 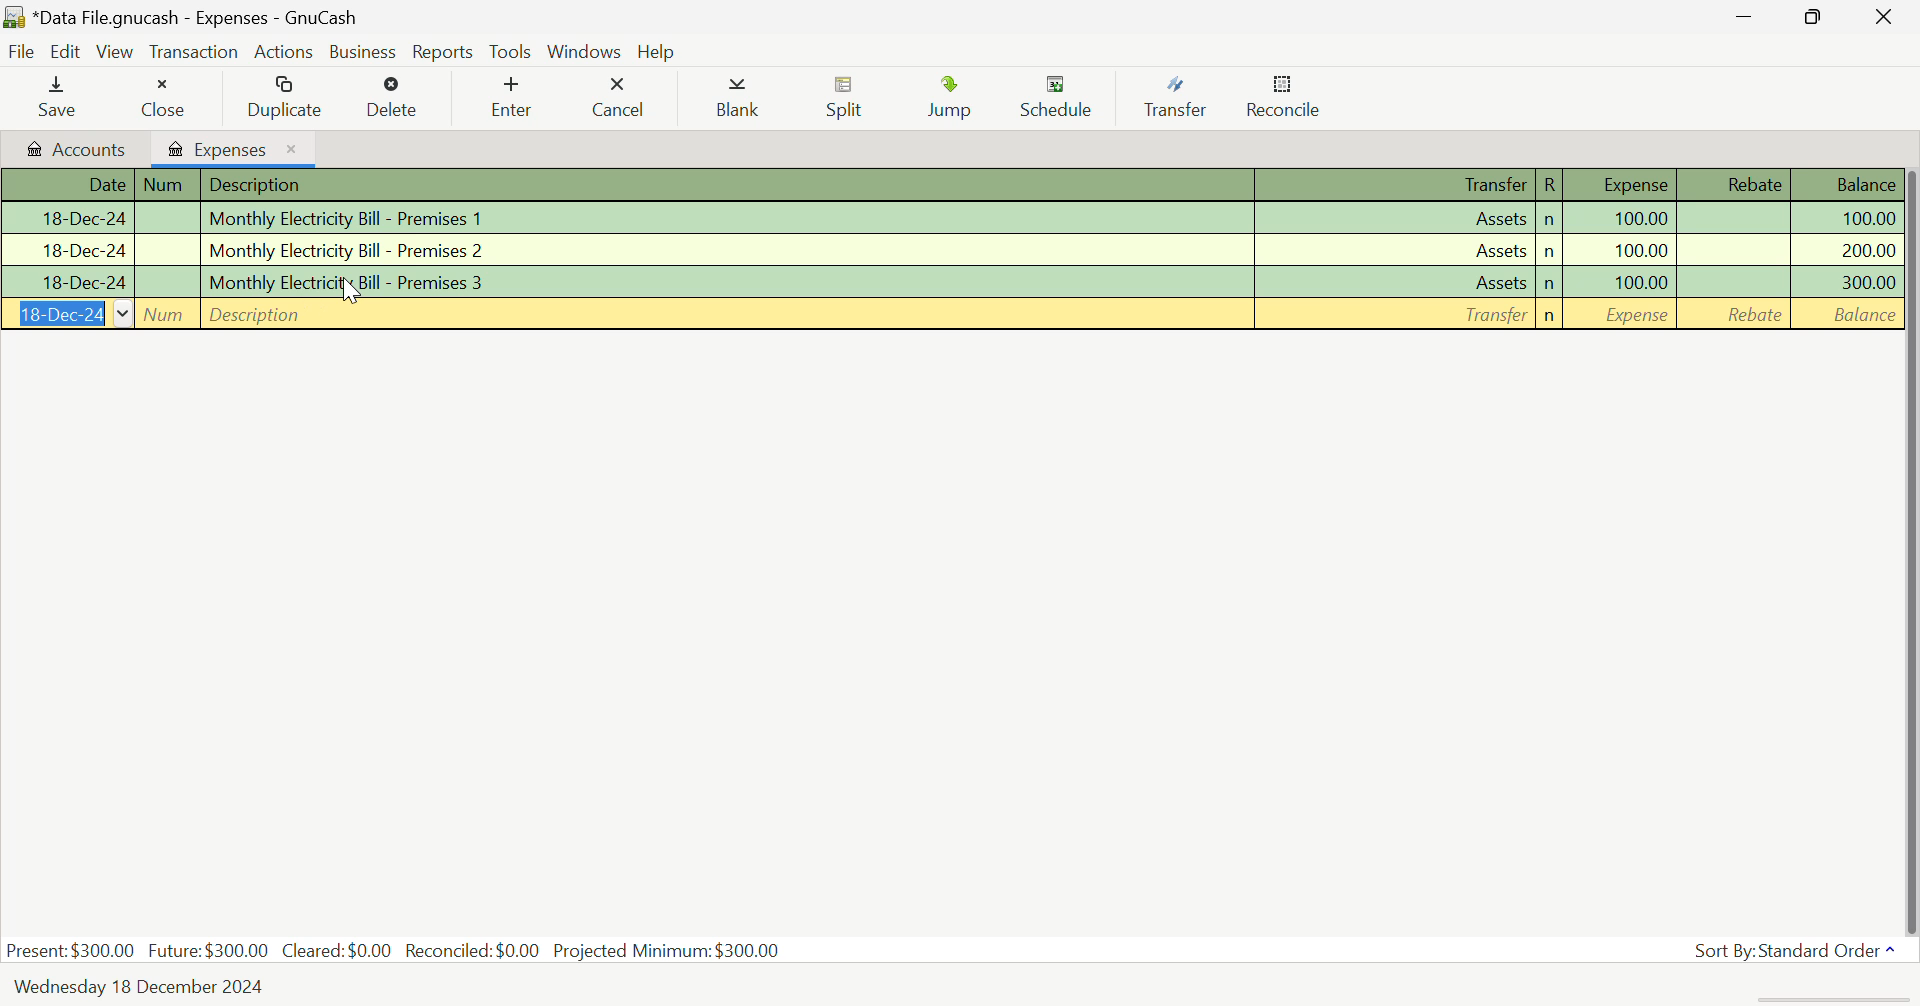 What do you see at coordinates (286, 51) in the screenshot?
I see `Actions` at bounding box center [286, 51].